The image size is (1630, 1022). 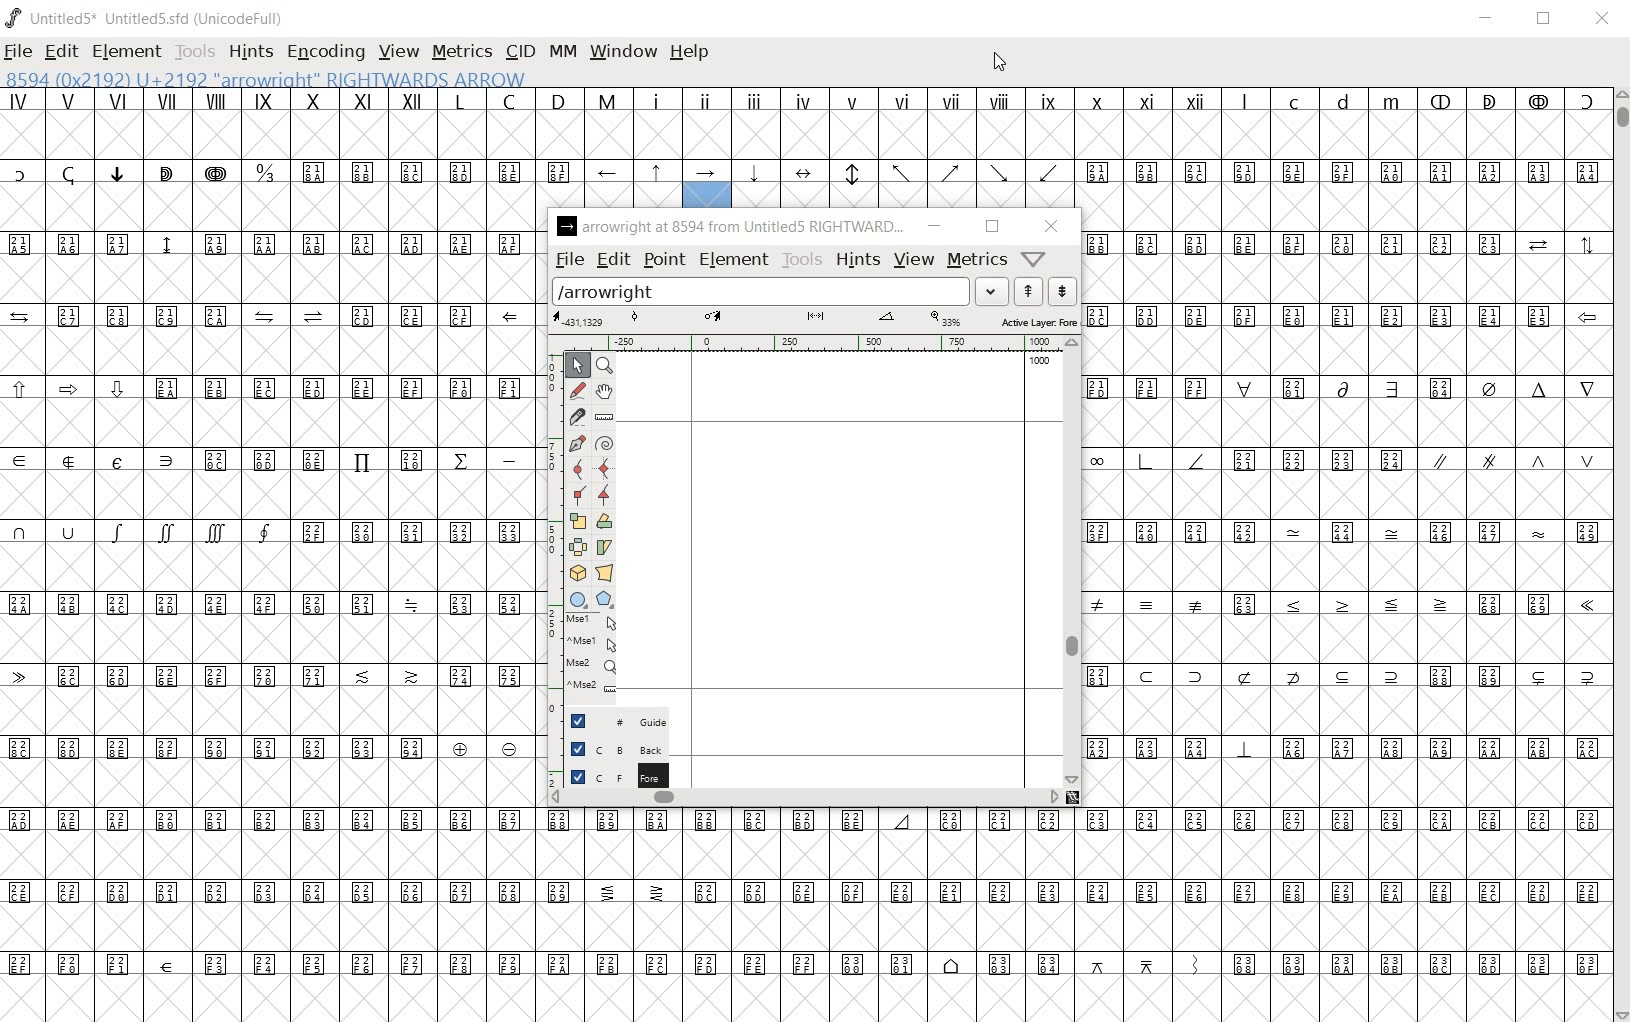 What do you see at coordinates (605, 599) in the screenshot?
I see `polygon or star` at bounding box center [605, 599].